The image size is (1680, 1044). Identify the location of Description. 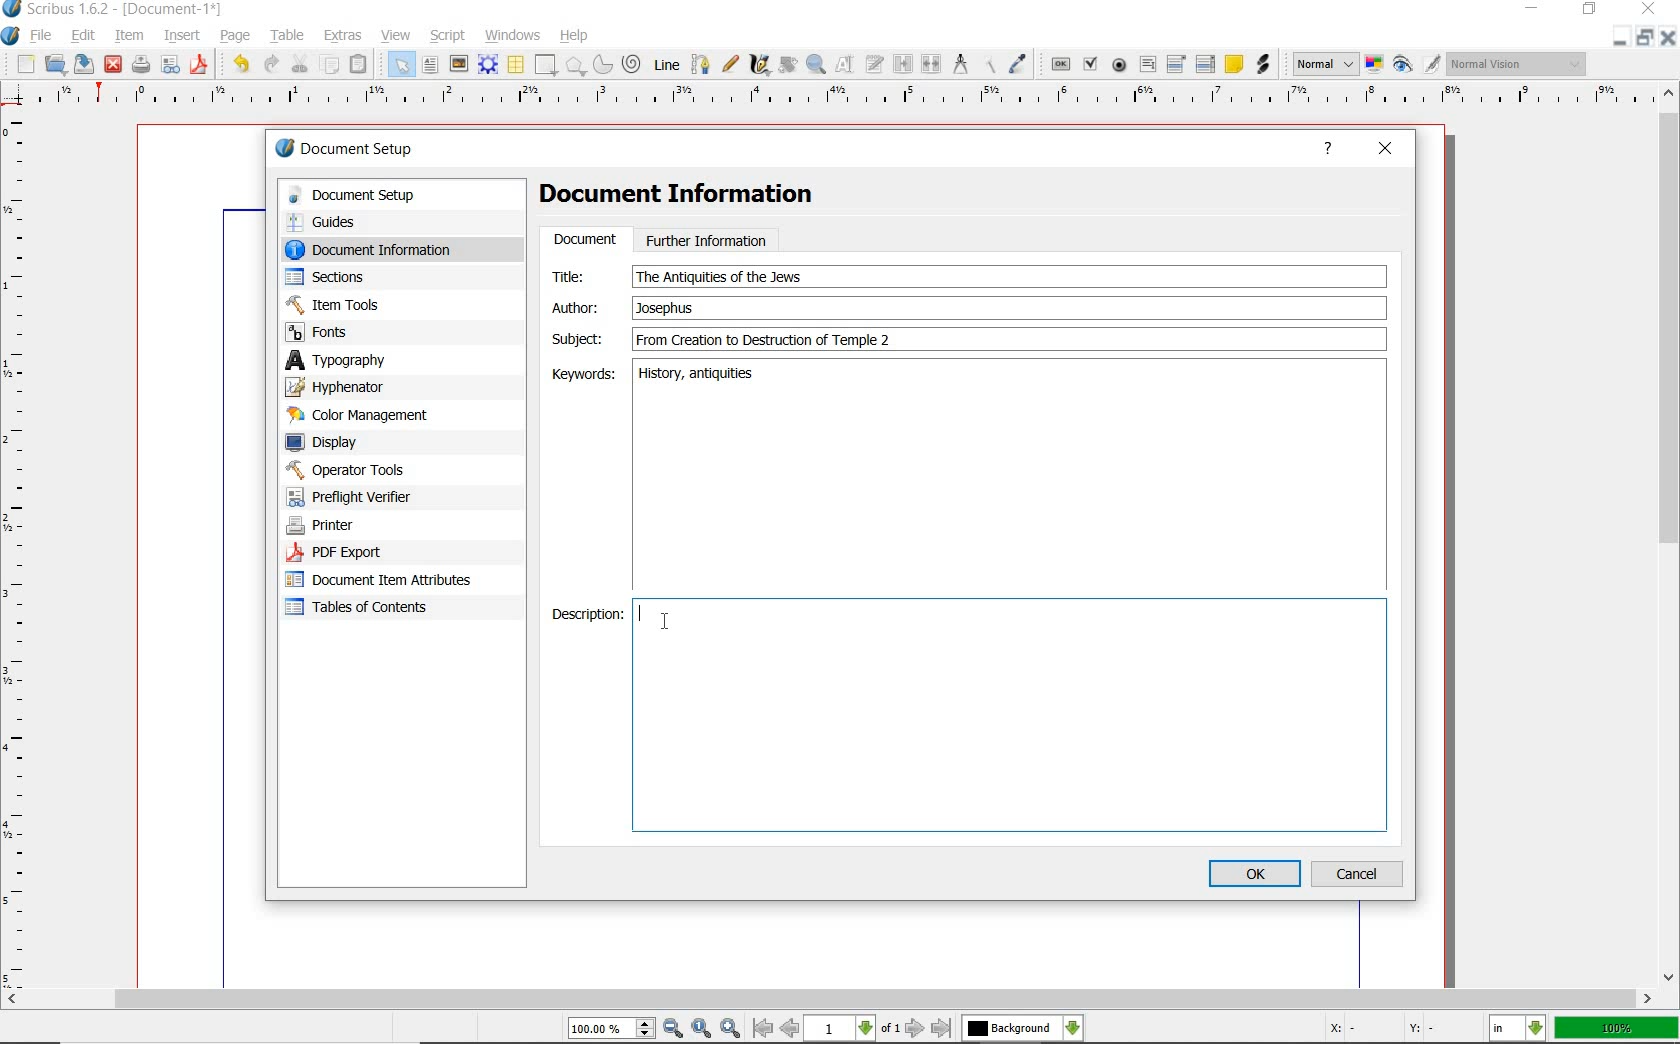
(590, 616).